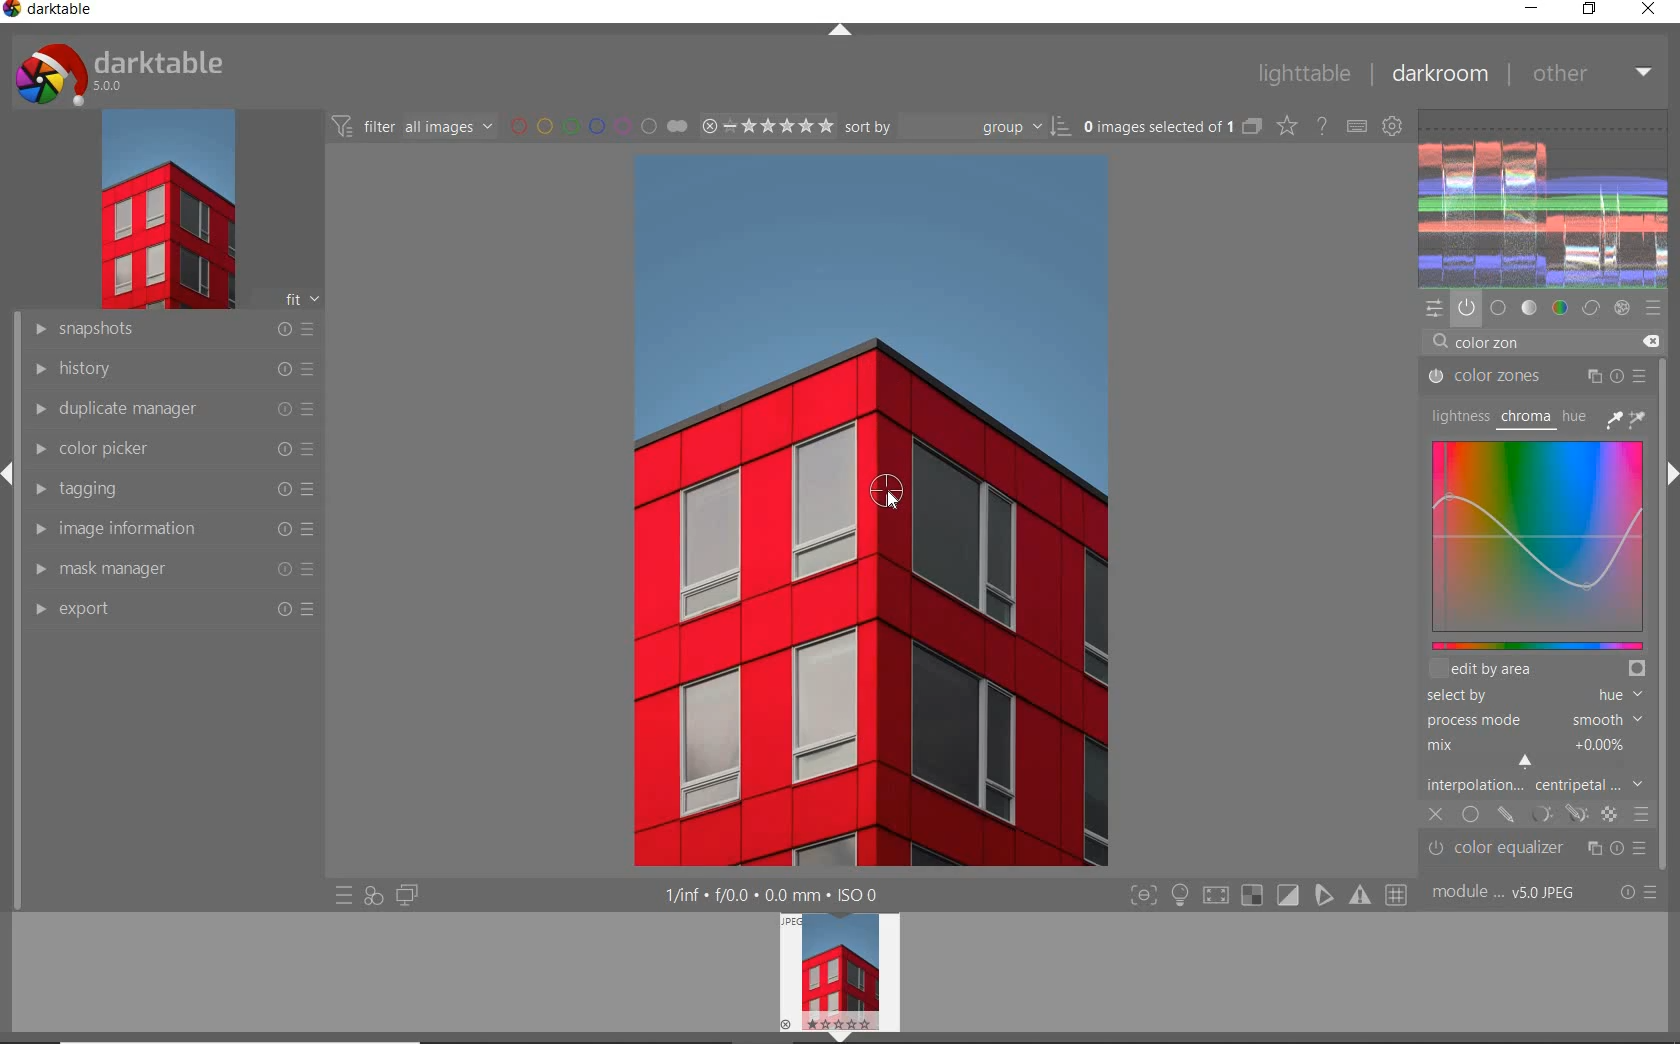 The height and width of the screenshot is (1044, 1680). I want to click on focus mask, so click(1357, 896).